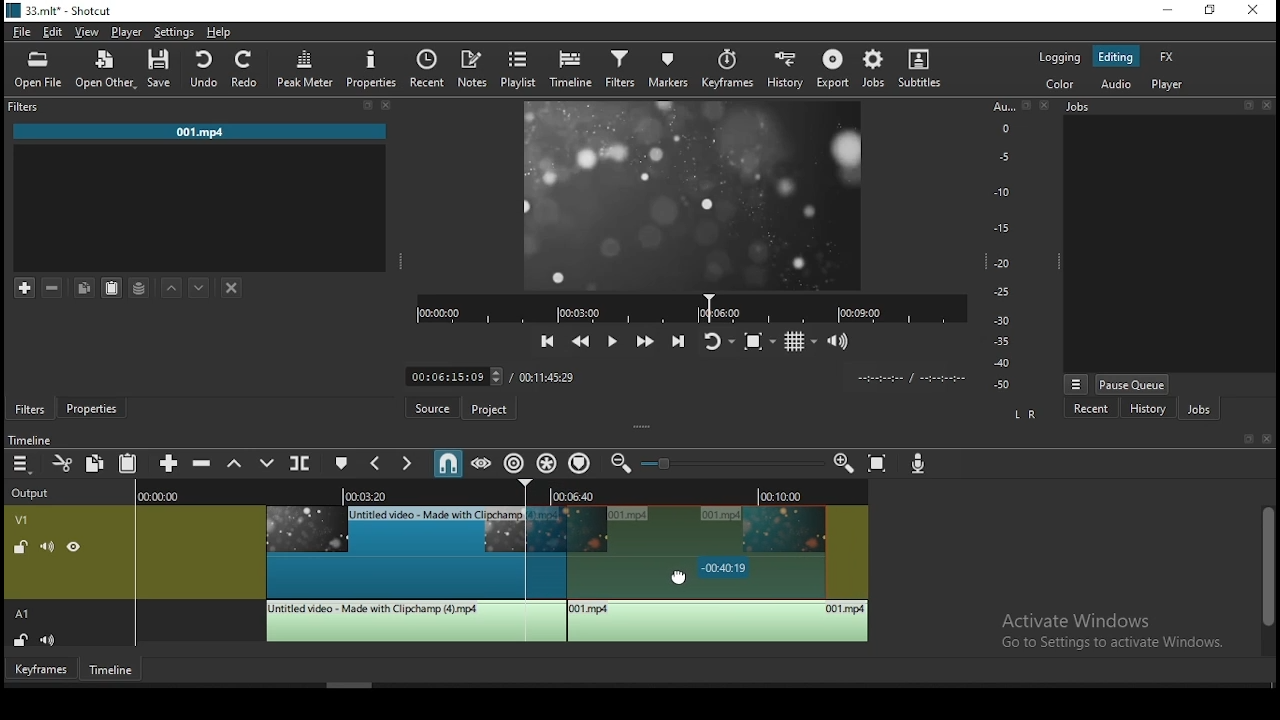 The height and width of the screenshot is (720, 1280). Describe the element at coordinates (698, 549) in the screenshot. I see `video clip (selected)` at that location.